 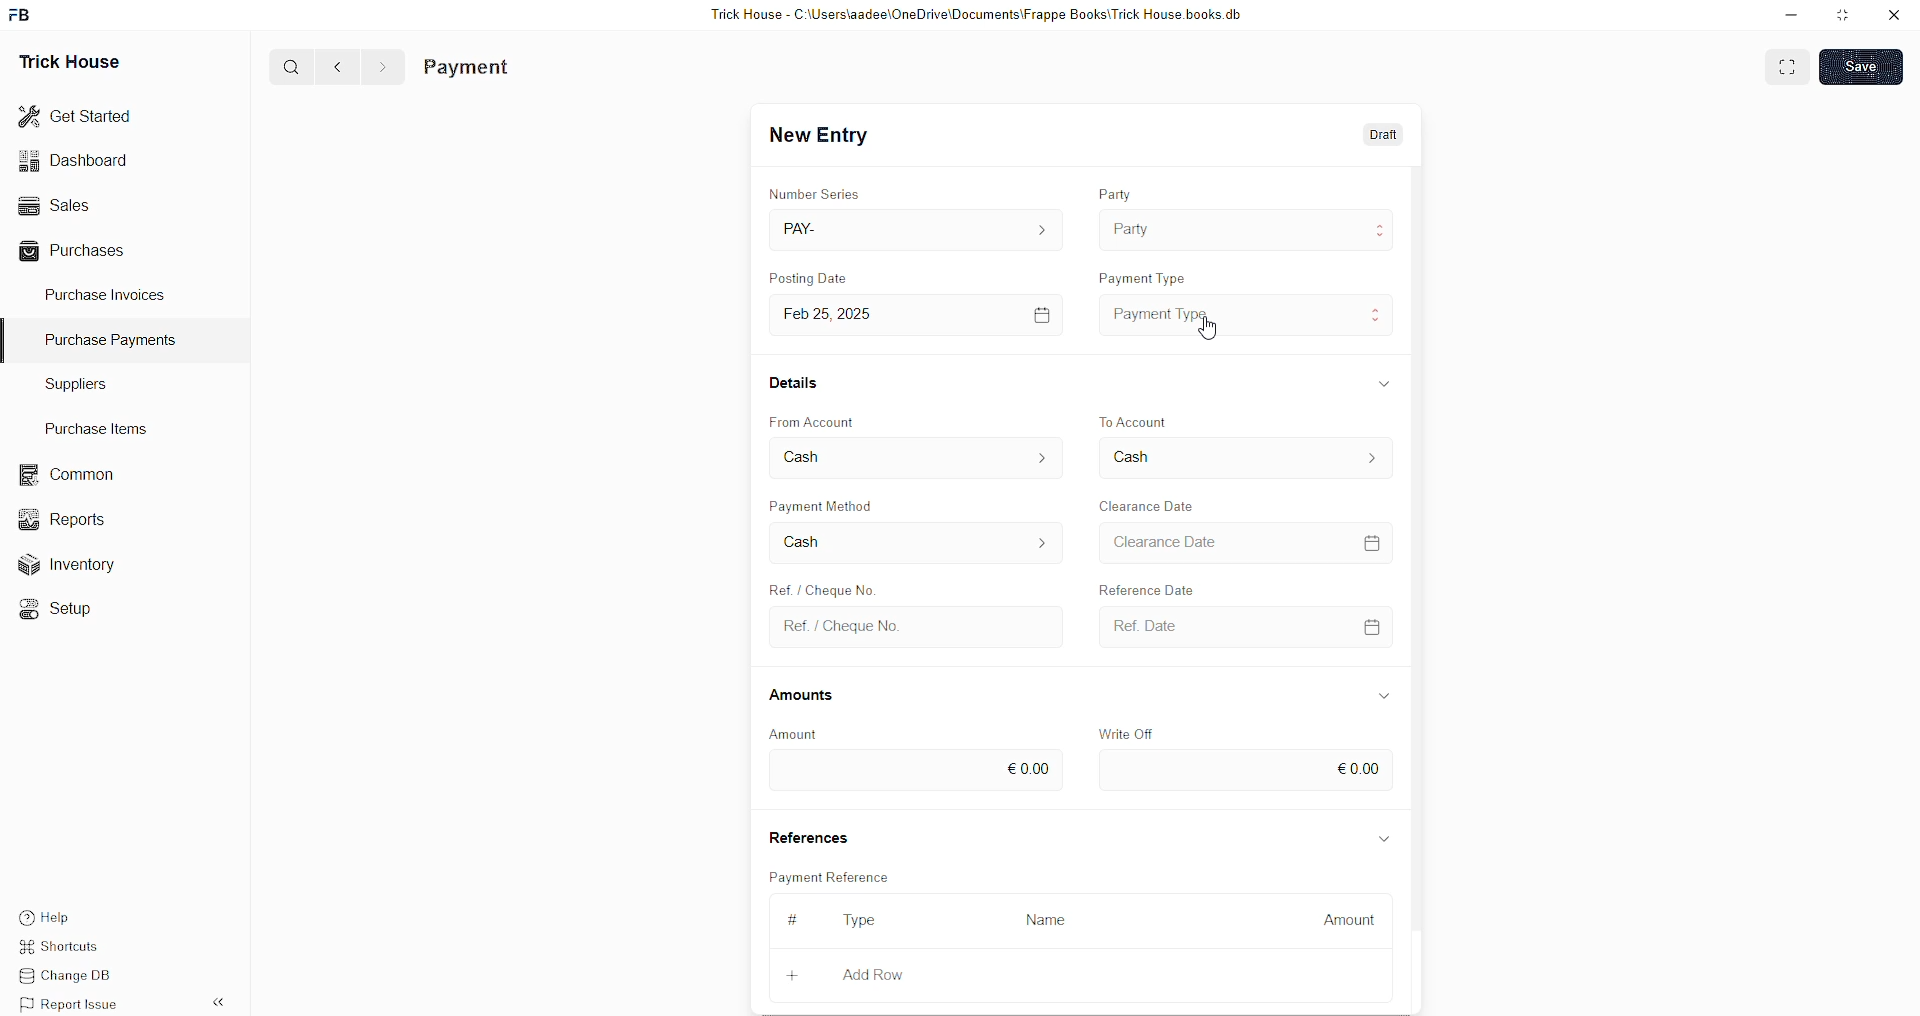 I want to click on CALENDER, so click(x=1372, y=625).